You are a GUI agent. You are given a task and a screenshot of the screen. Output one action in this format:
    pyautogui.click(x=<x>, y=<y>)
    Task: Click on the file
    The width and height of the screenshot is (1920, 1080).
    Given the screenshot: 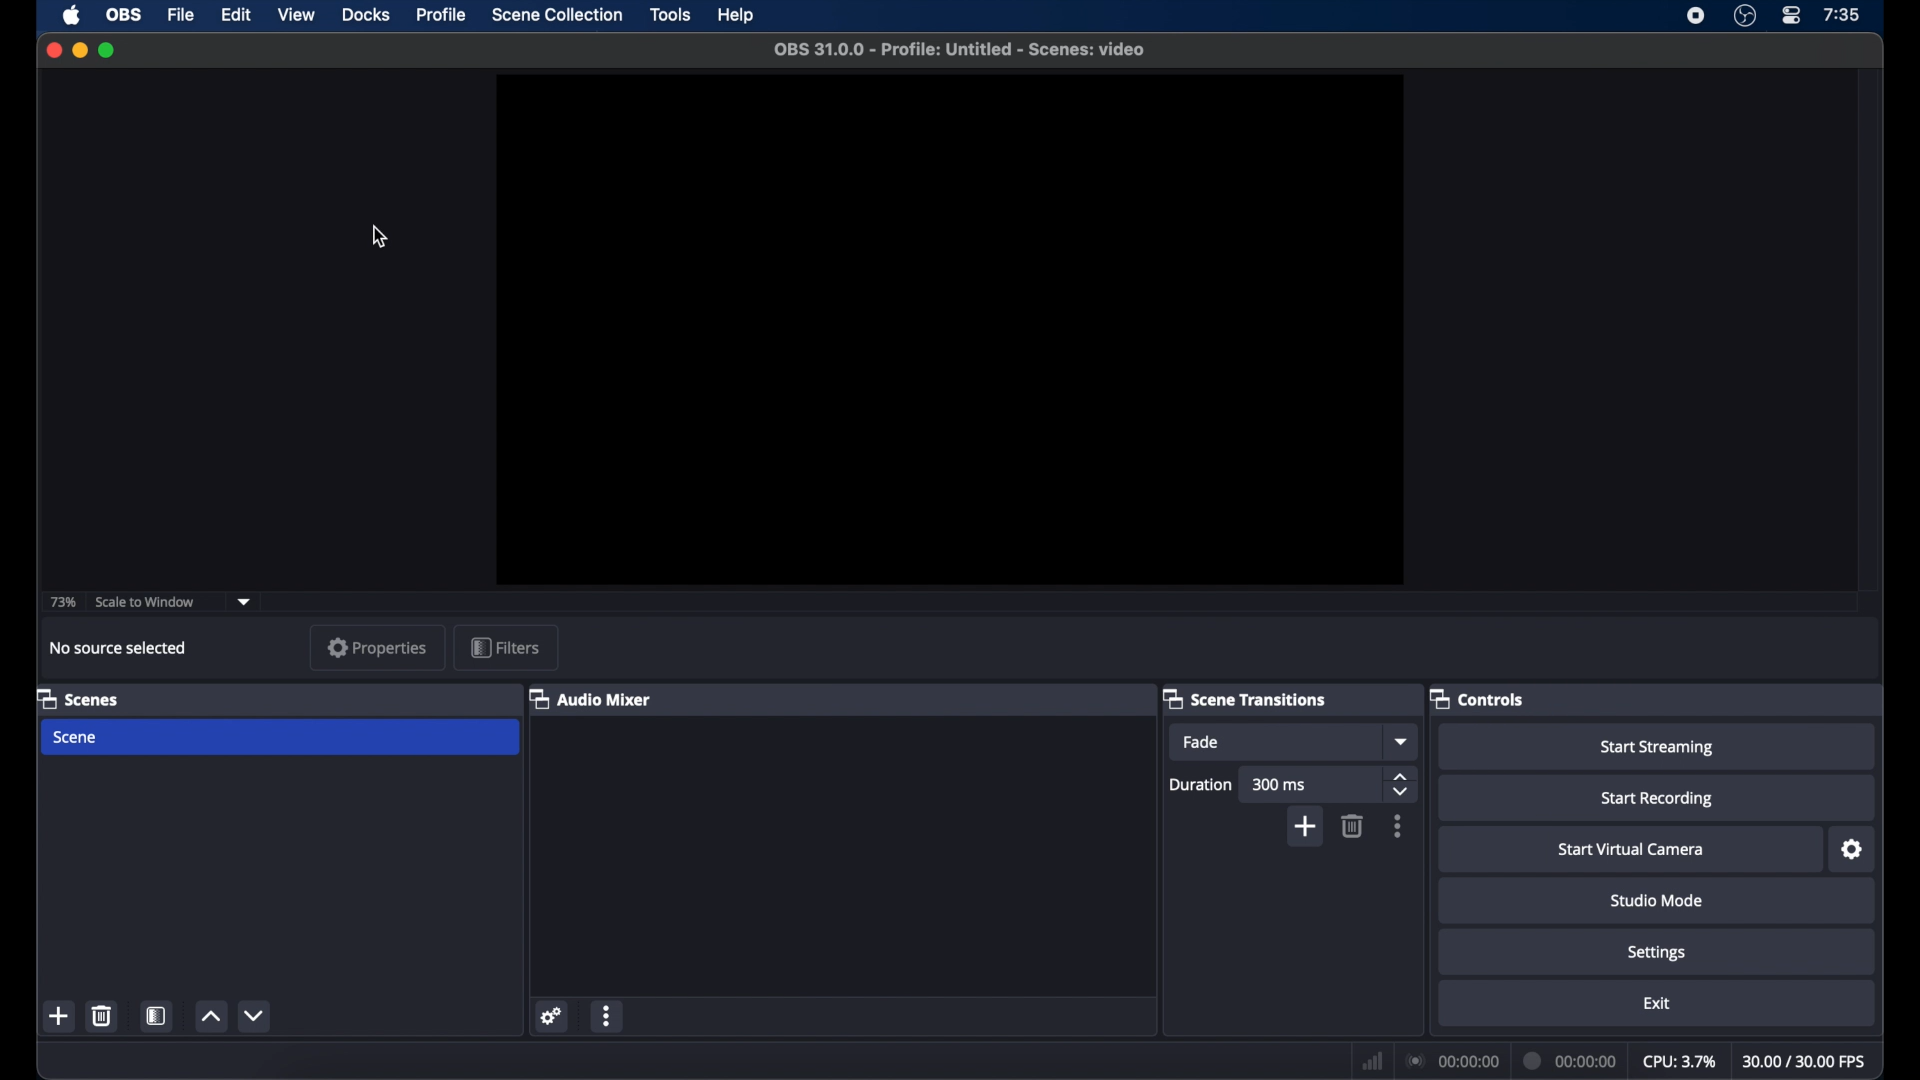 What is the action you would take?
    pyautogui.click(x=182, y=16)
    